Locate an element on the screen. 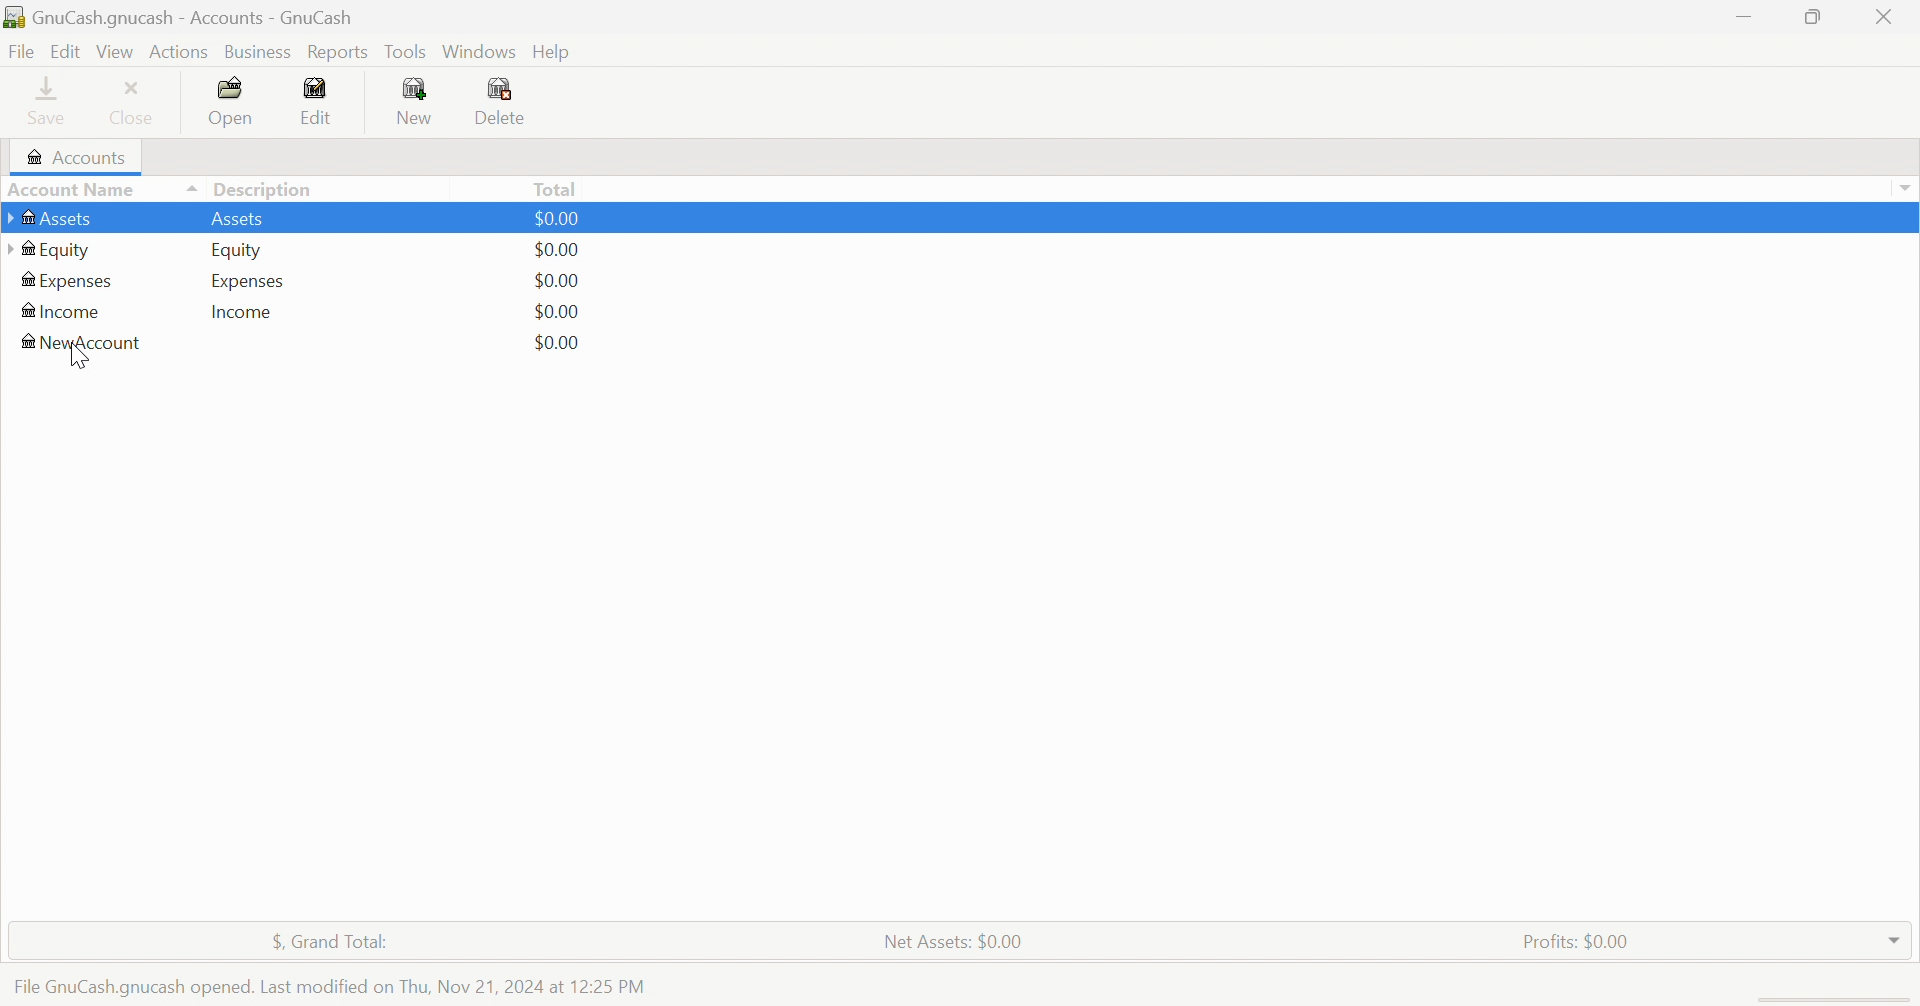 The width and height of the screenshot is (1920, 1006). Expenses is located at coordinates (70, 281).